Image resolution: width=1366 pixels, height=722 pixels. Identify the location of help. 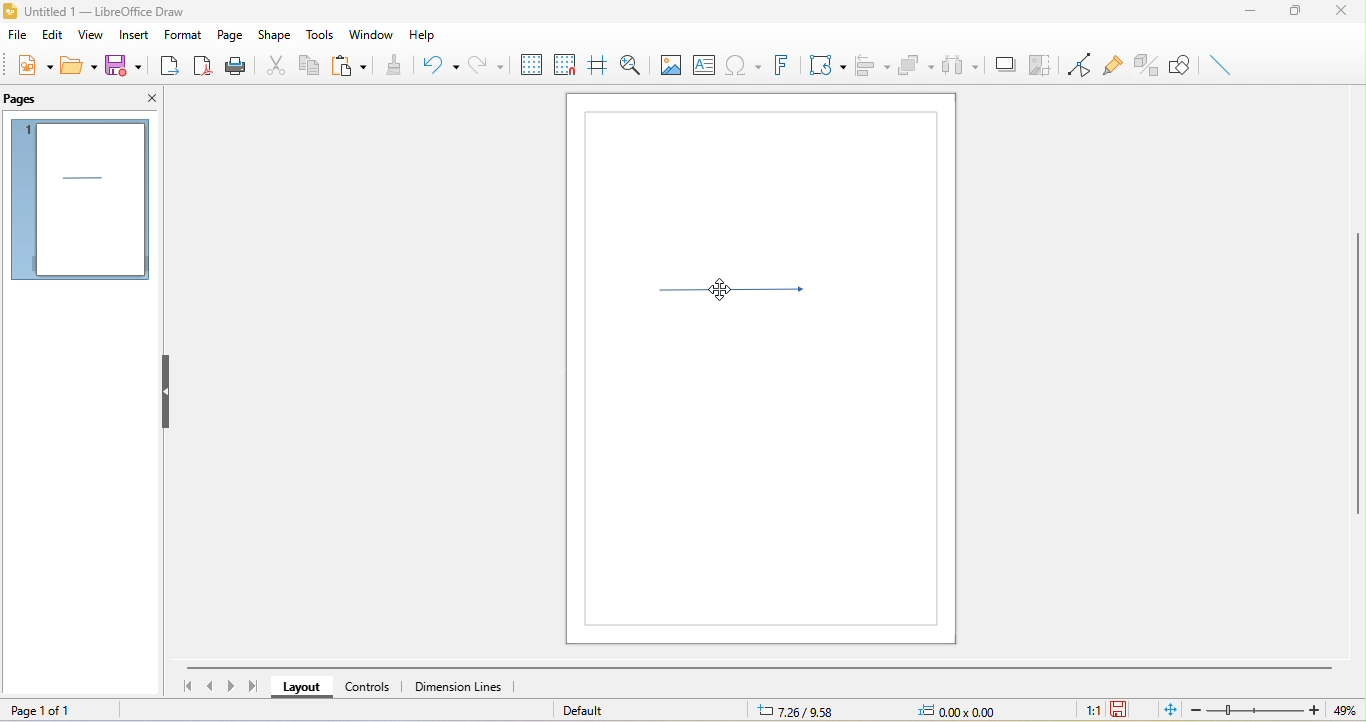
(430, 36).